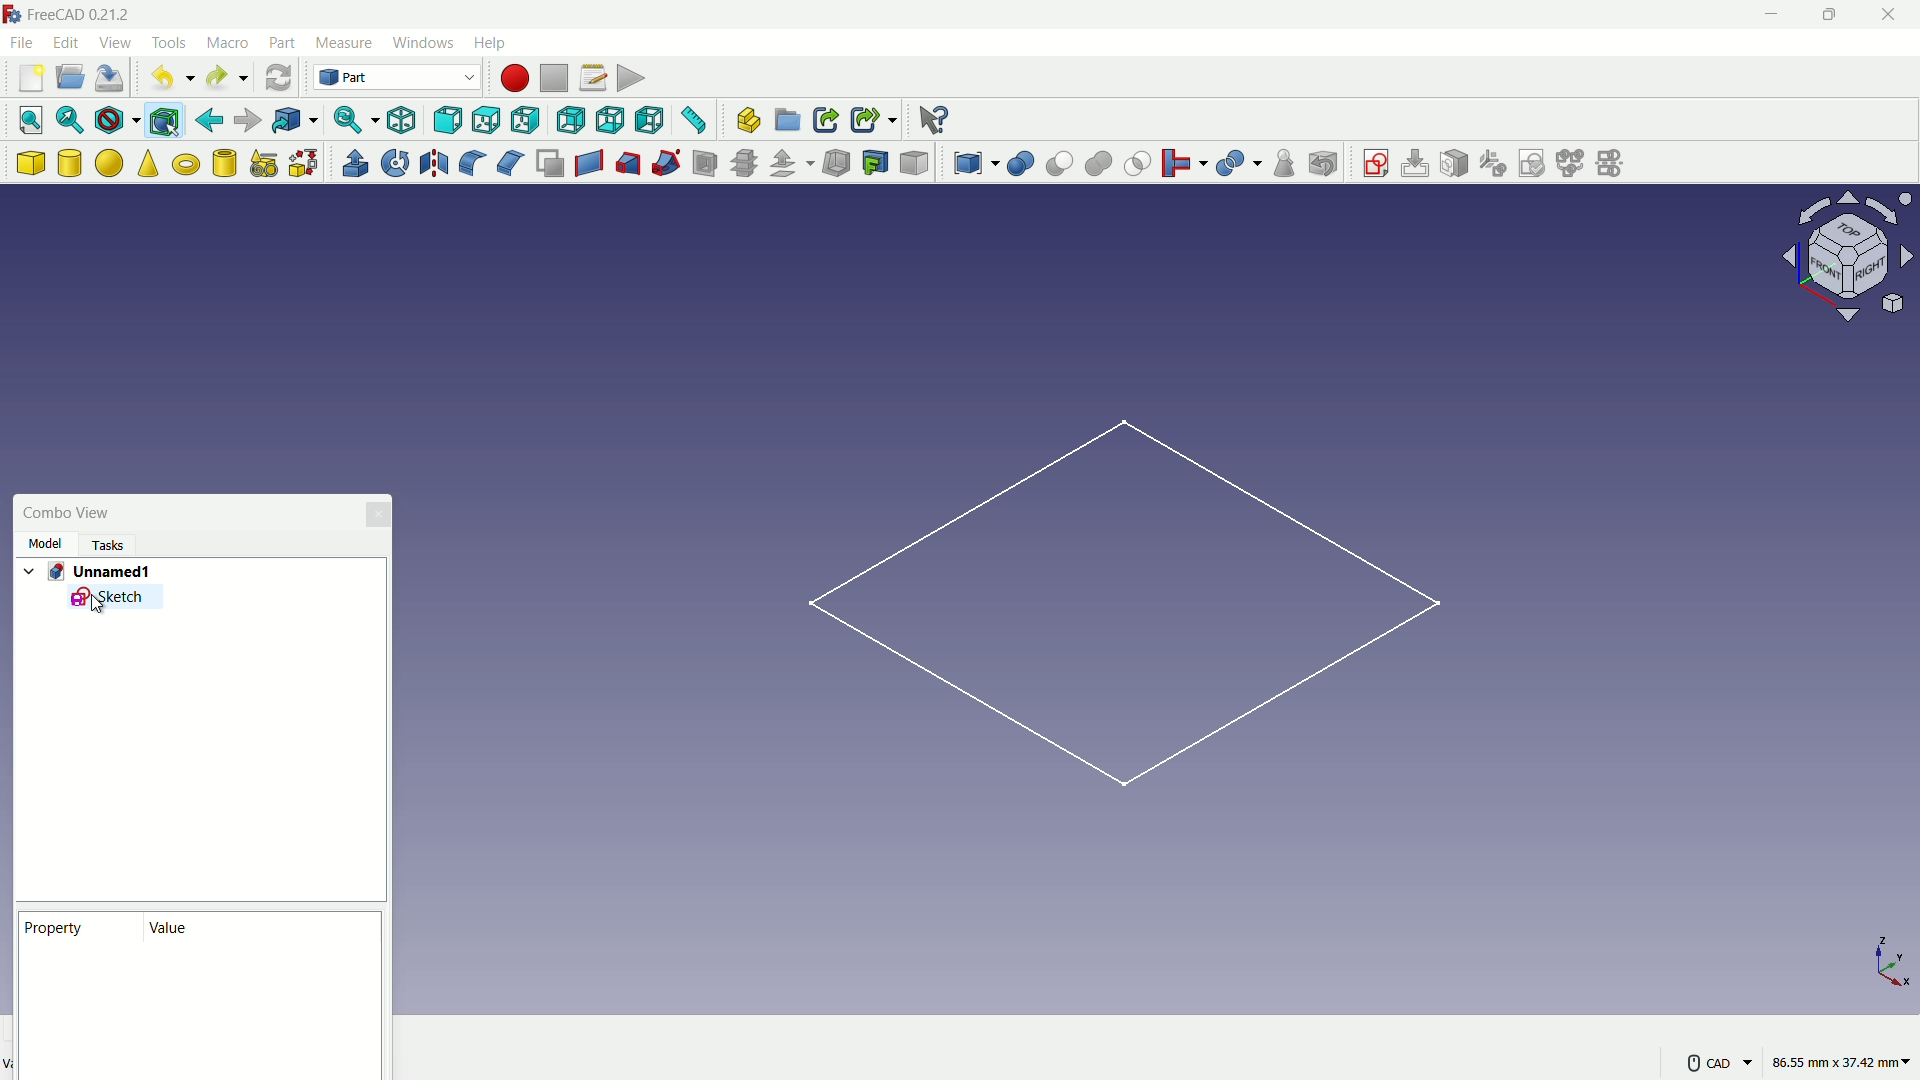 This screenshot has width=1920, height=1080. I want to click on create part, so click(749, 119).